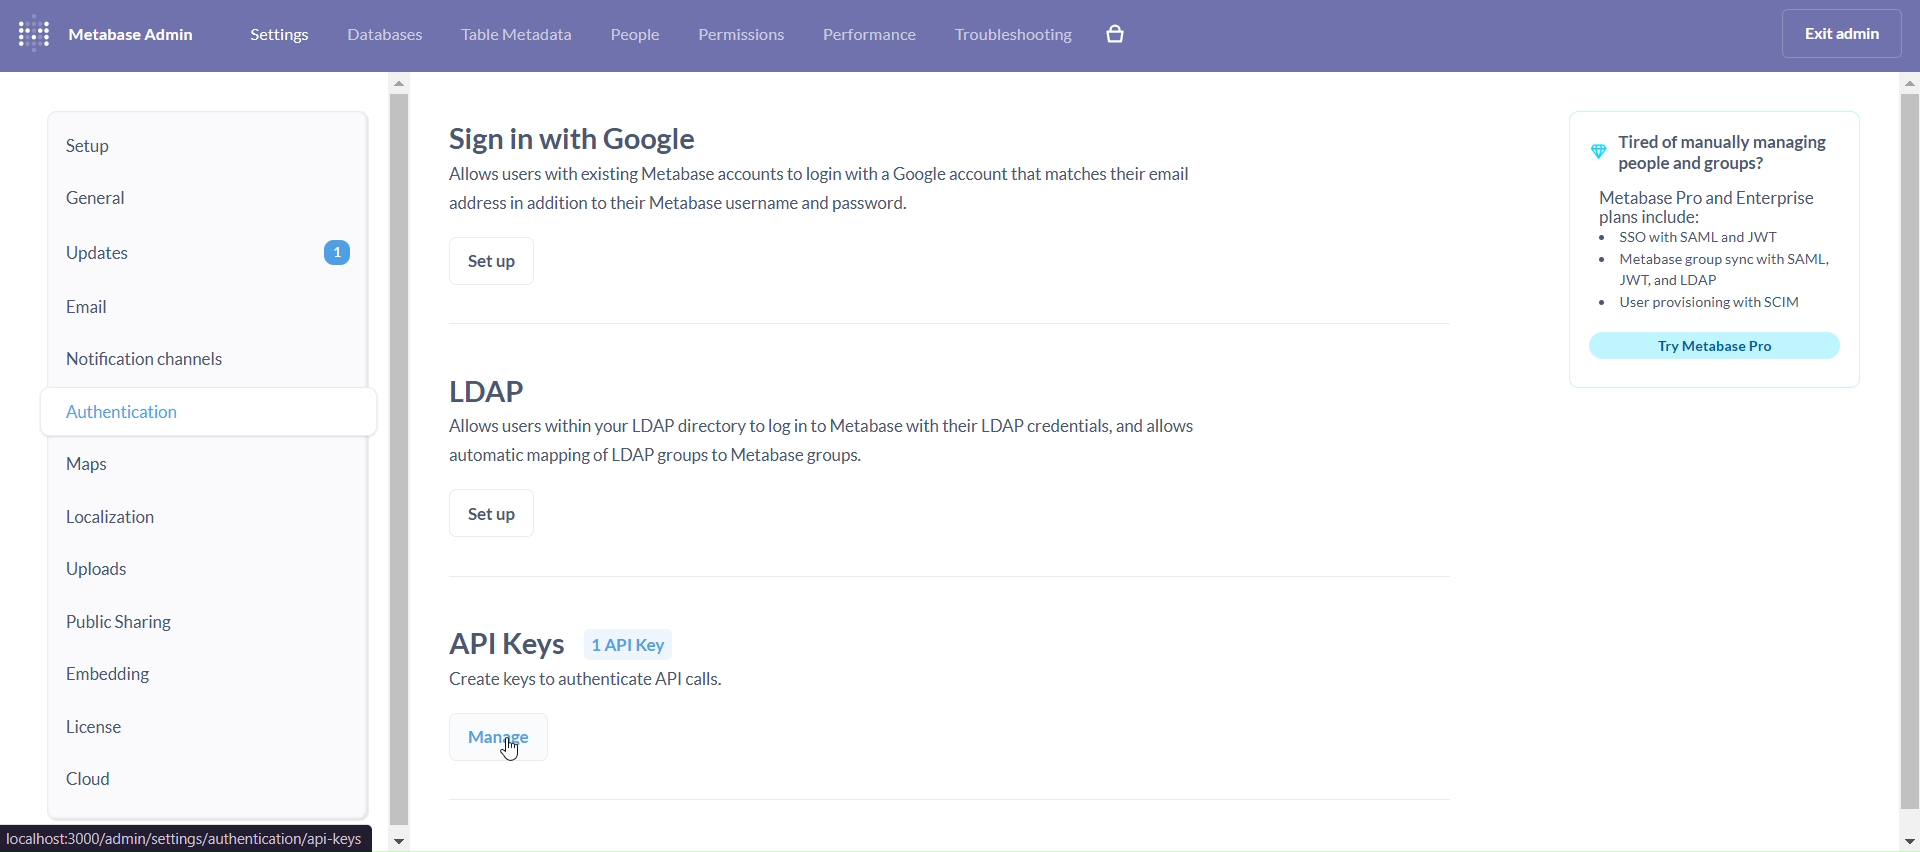 The height and width of the screenshot is (852, 1920). I want to click on updates, so click(208, 253).